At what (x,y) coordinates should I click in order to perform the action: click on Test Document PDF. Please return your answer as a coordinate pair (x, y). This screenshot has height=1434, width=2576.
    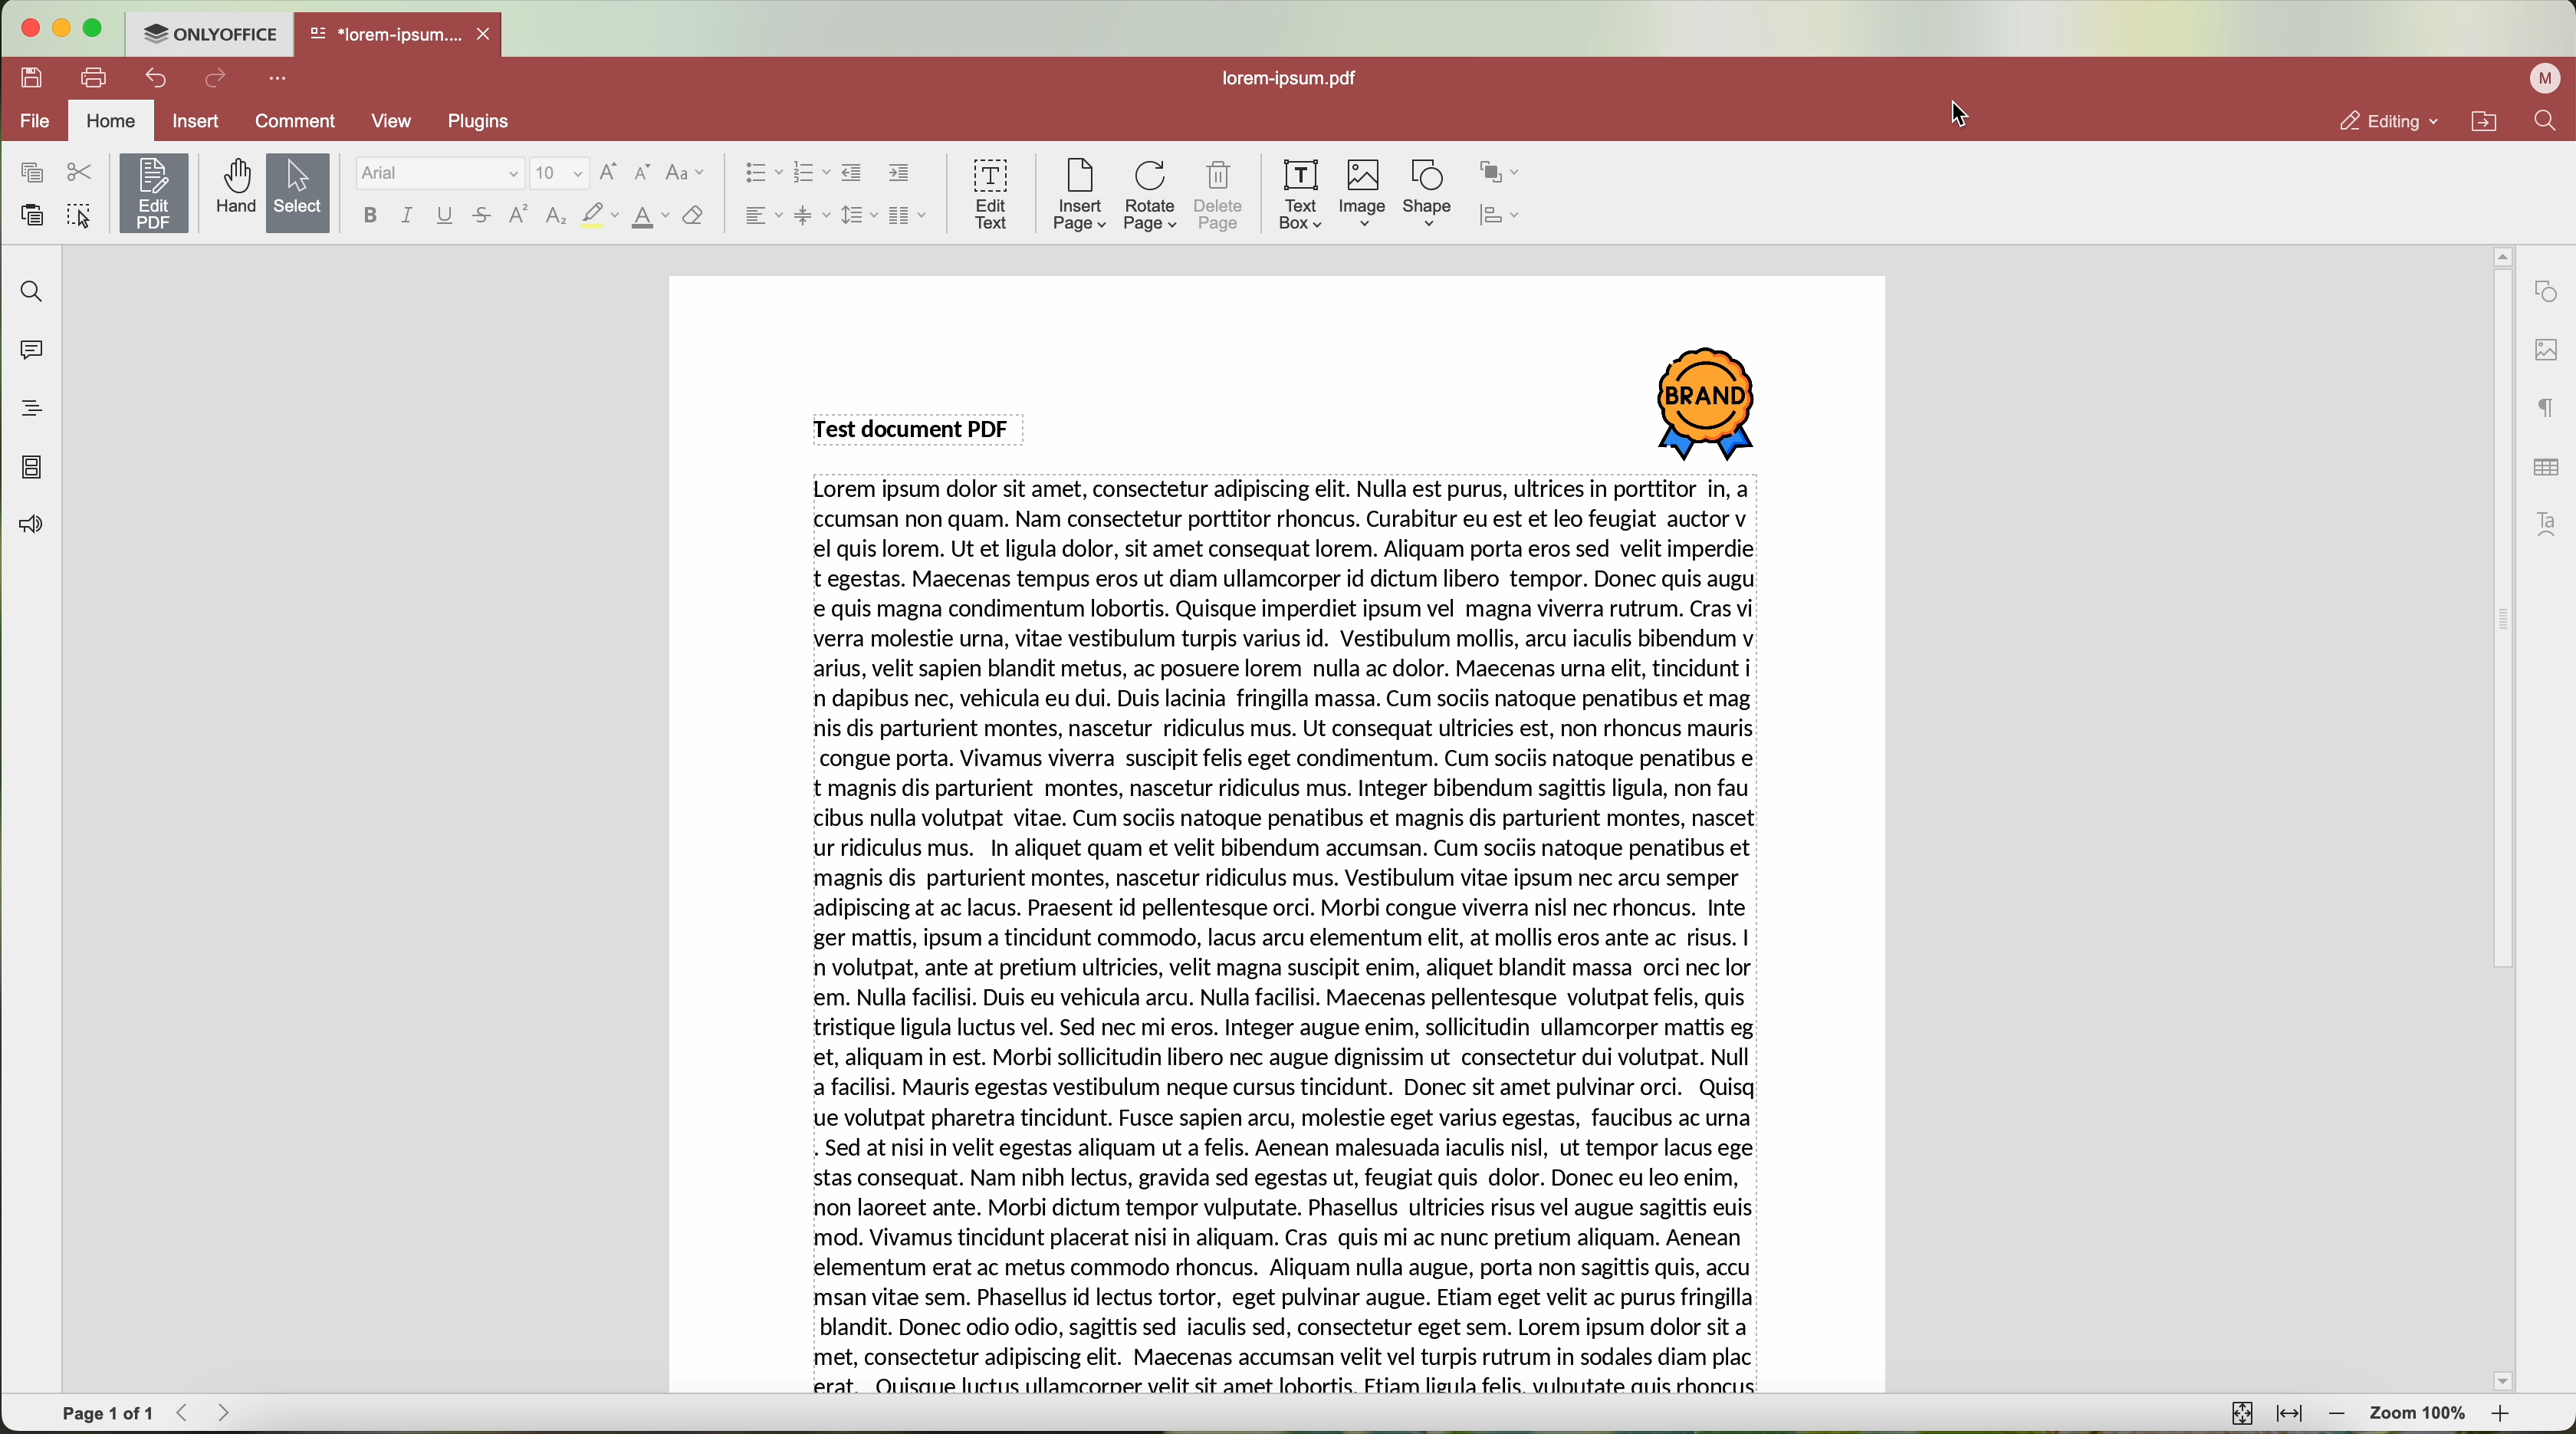
    Looking at the image, I should click on (914, 431).